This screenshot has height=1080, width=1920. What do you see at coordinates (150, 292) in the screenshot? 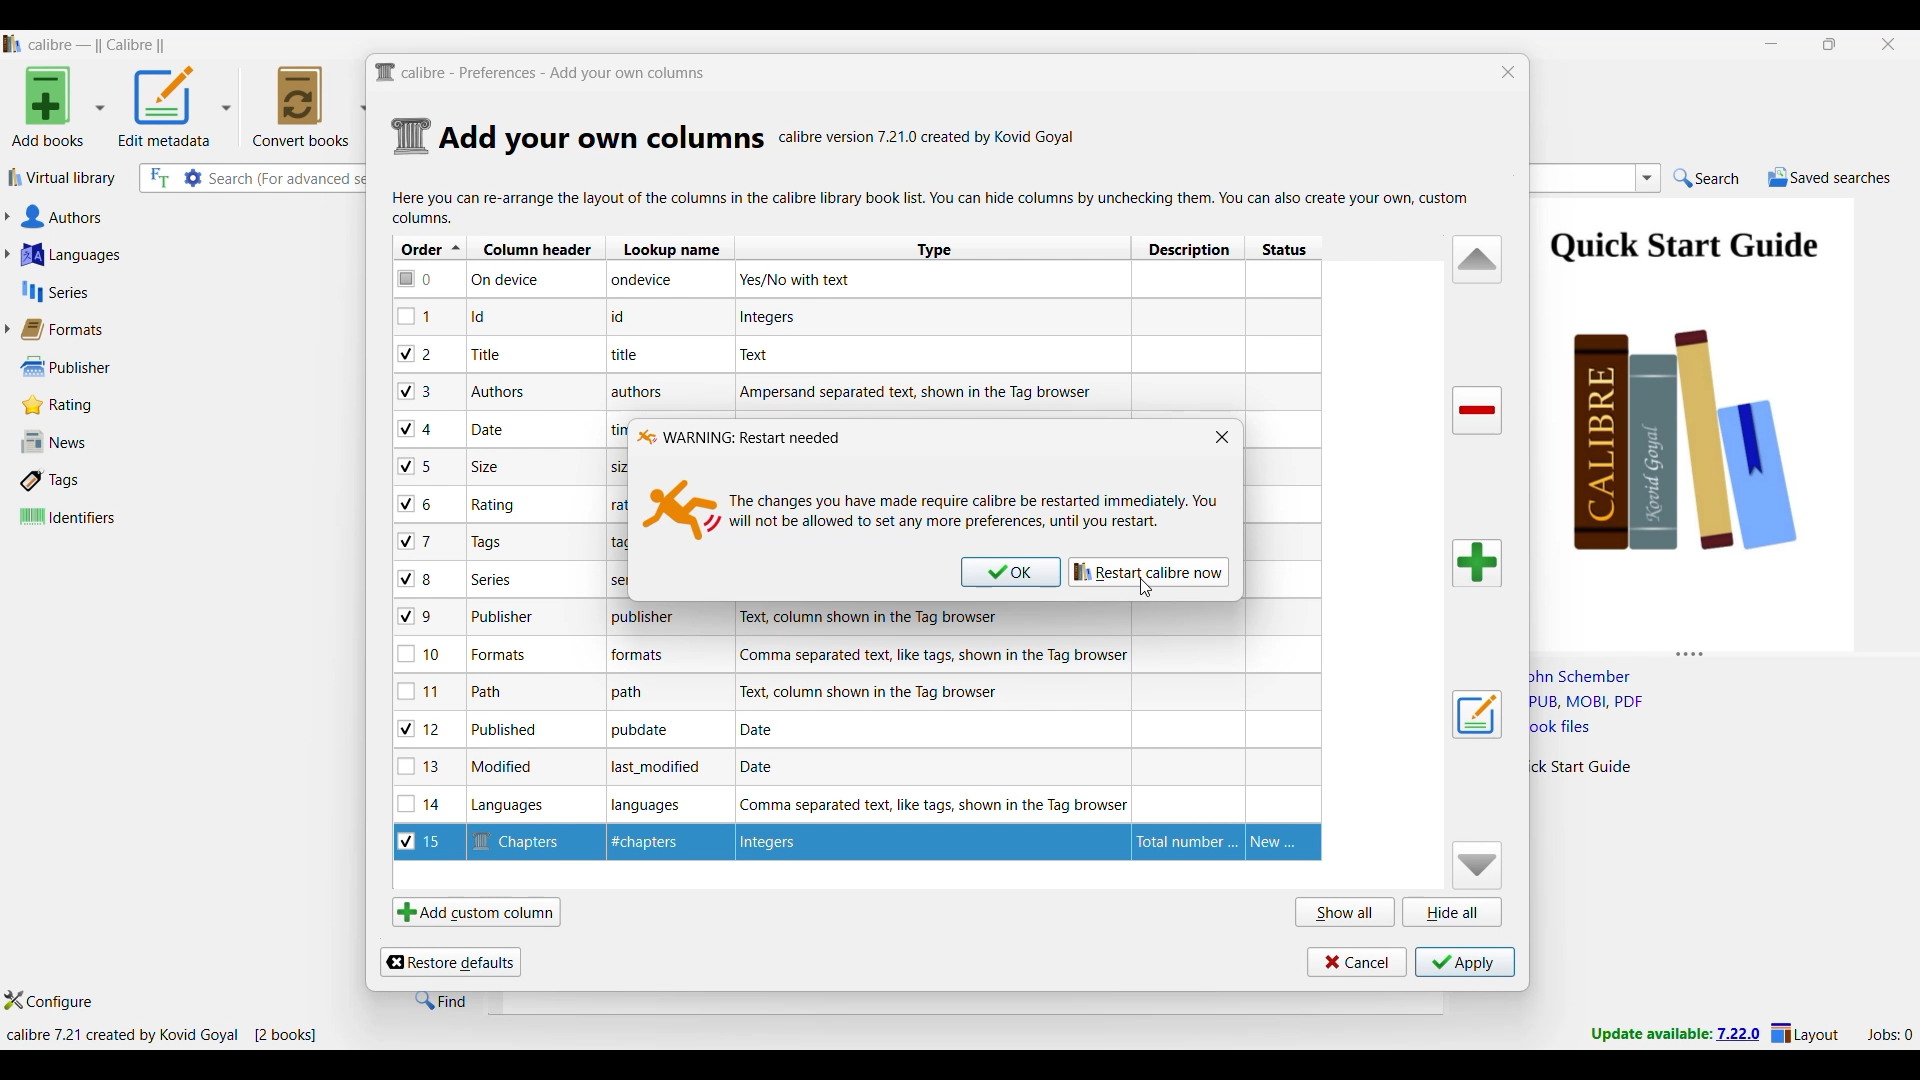
I see `Series` at bounding box center [150, 292].